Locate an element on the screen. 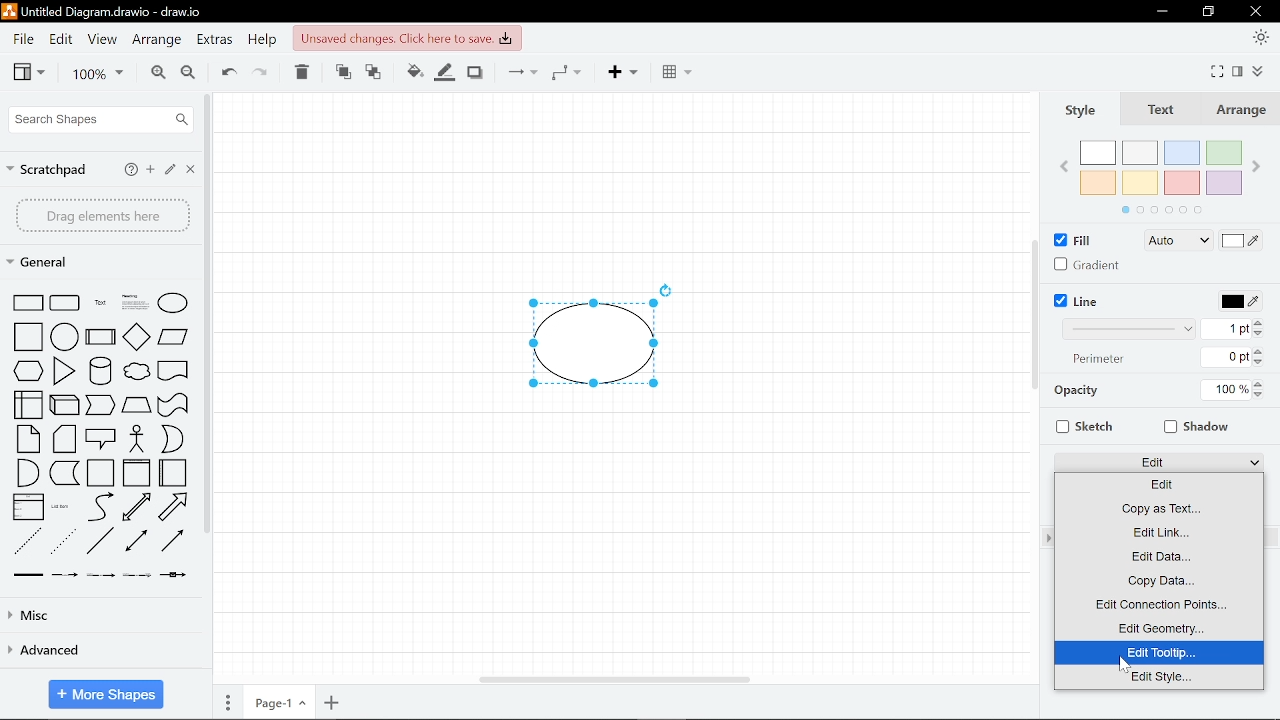  Edit connection points is located at coordinates (1159, 605).